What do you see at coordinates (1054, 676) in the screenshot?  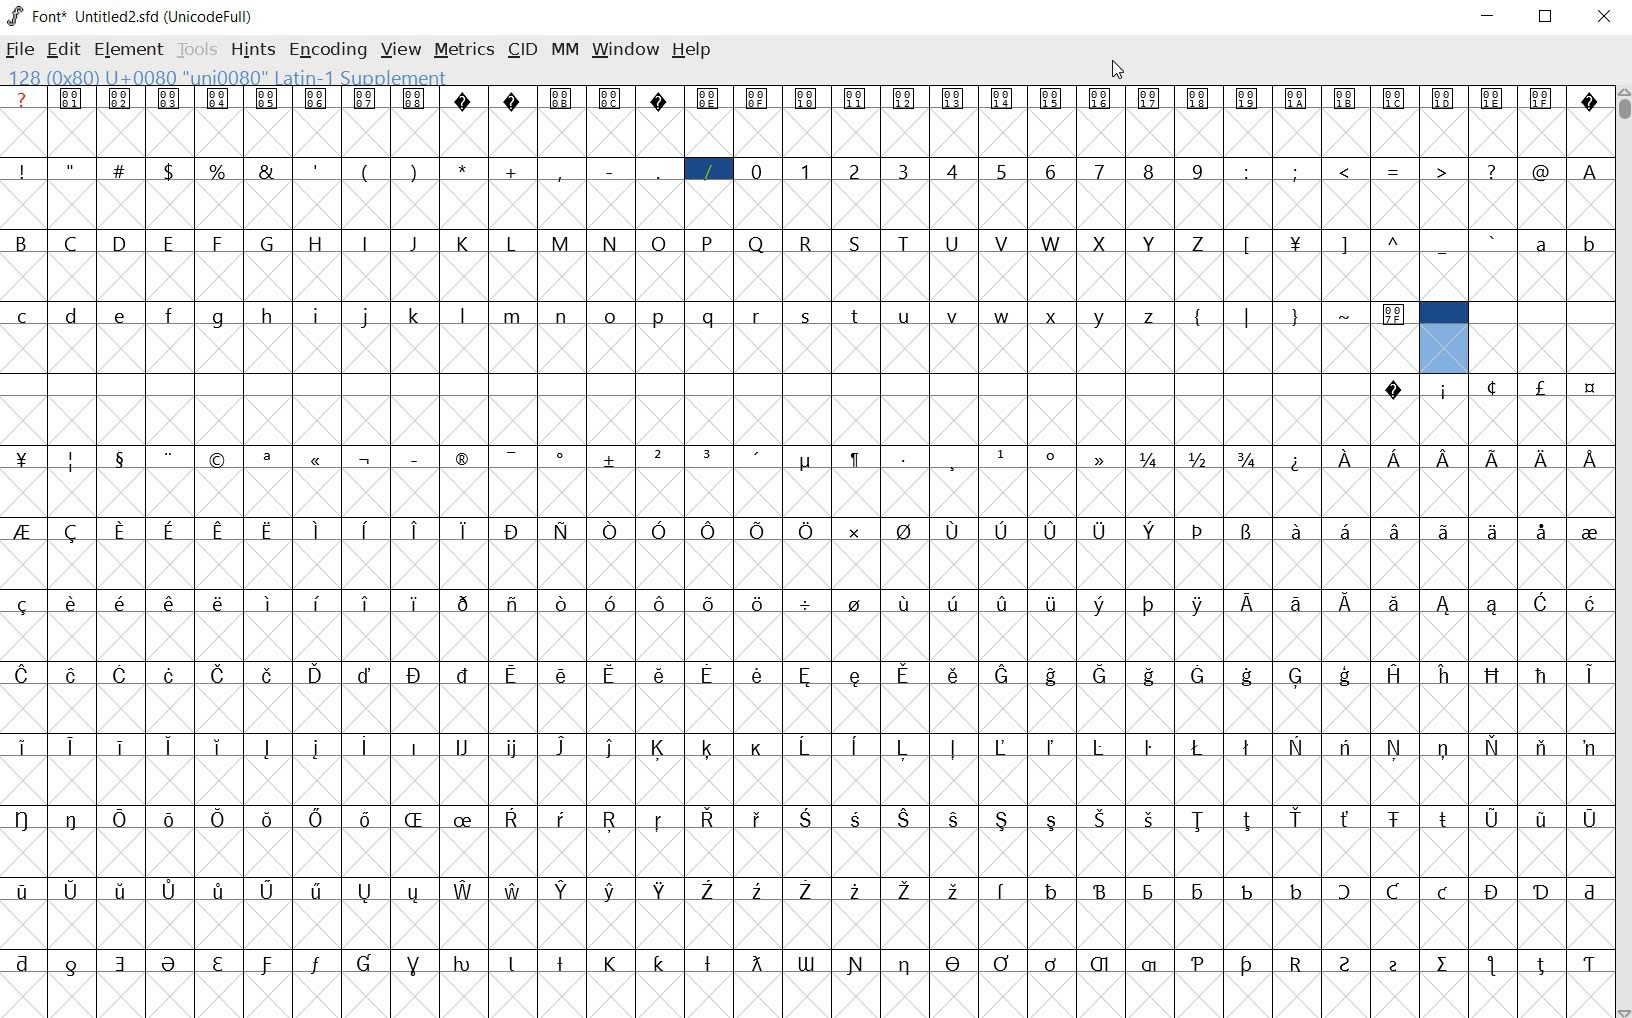 I see `Symbol` at bounding box center [1054, 676].